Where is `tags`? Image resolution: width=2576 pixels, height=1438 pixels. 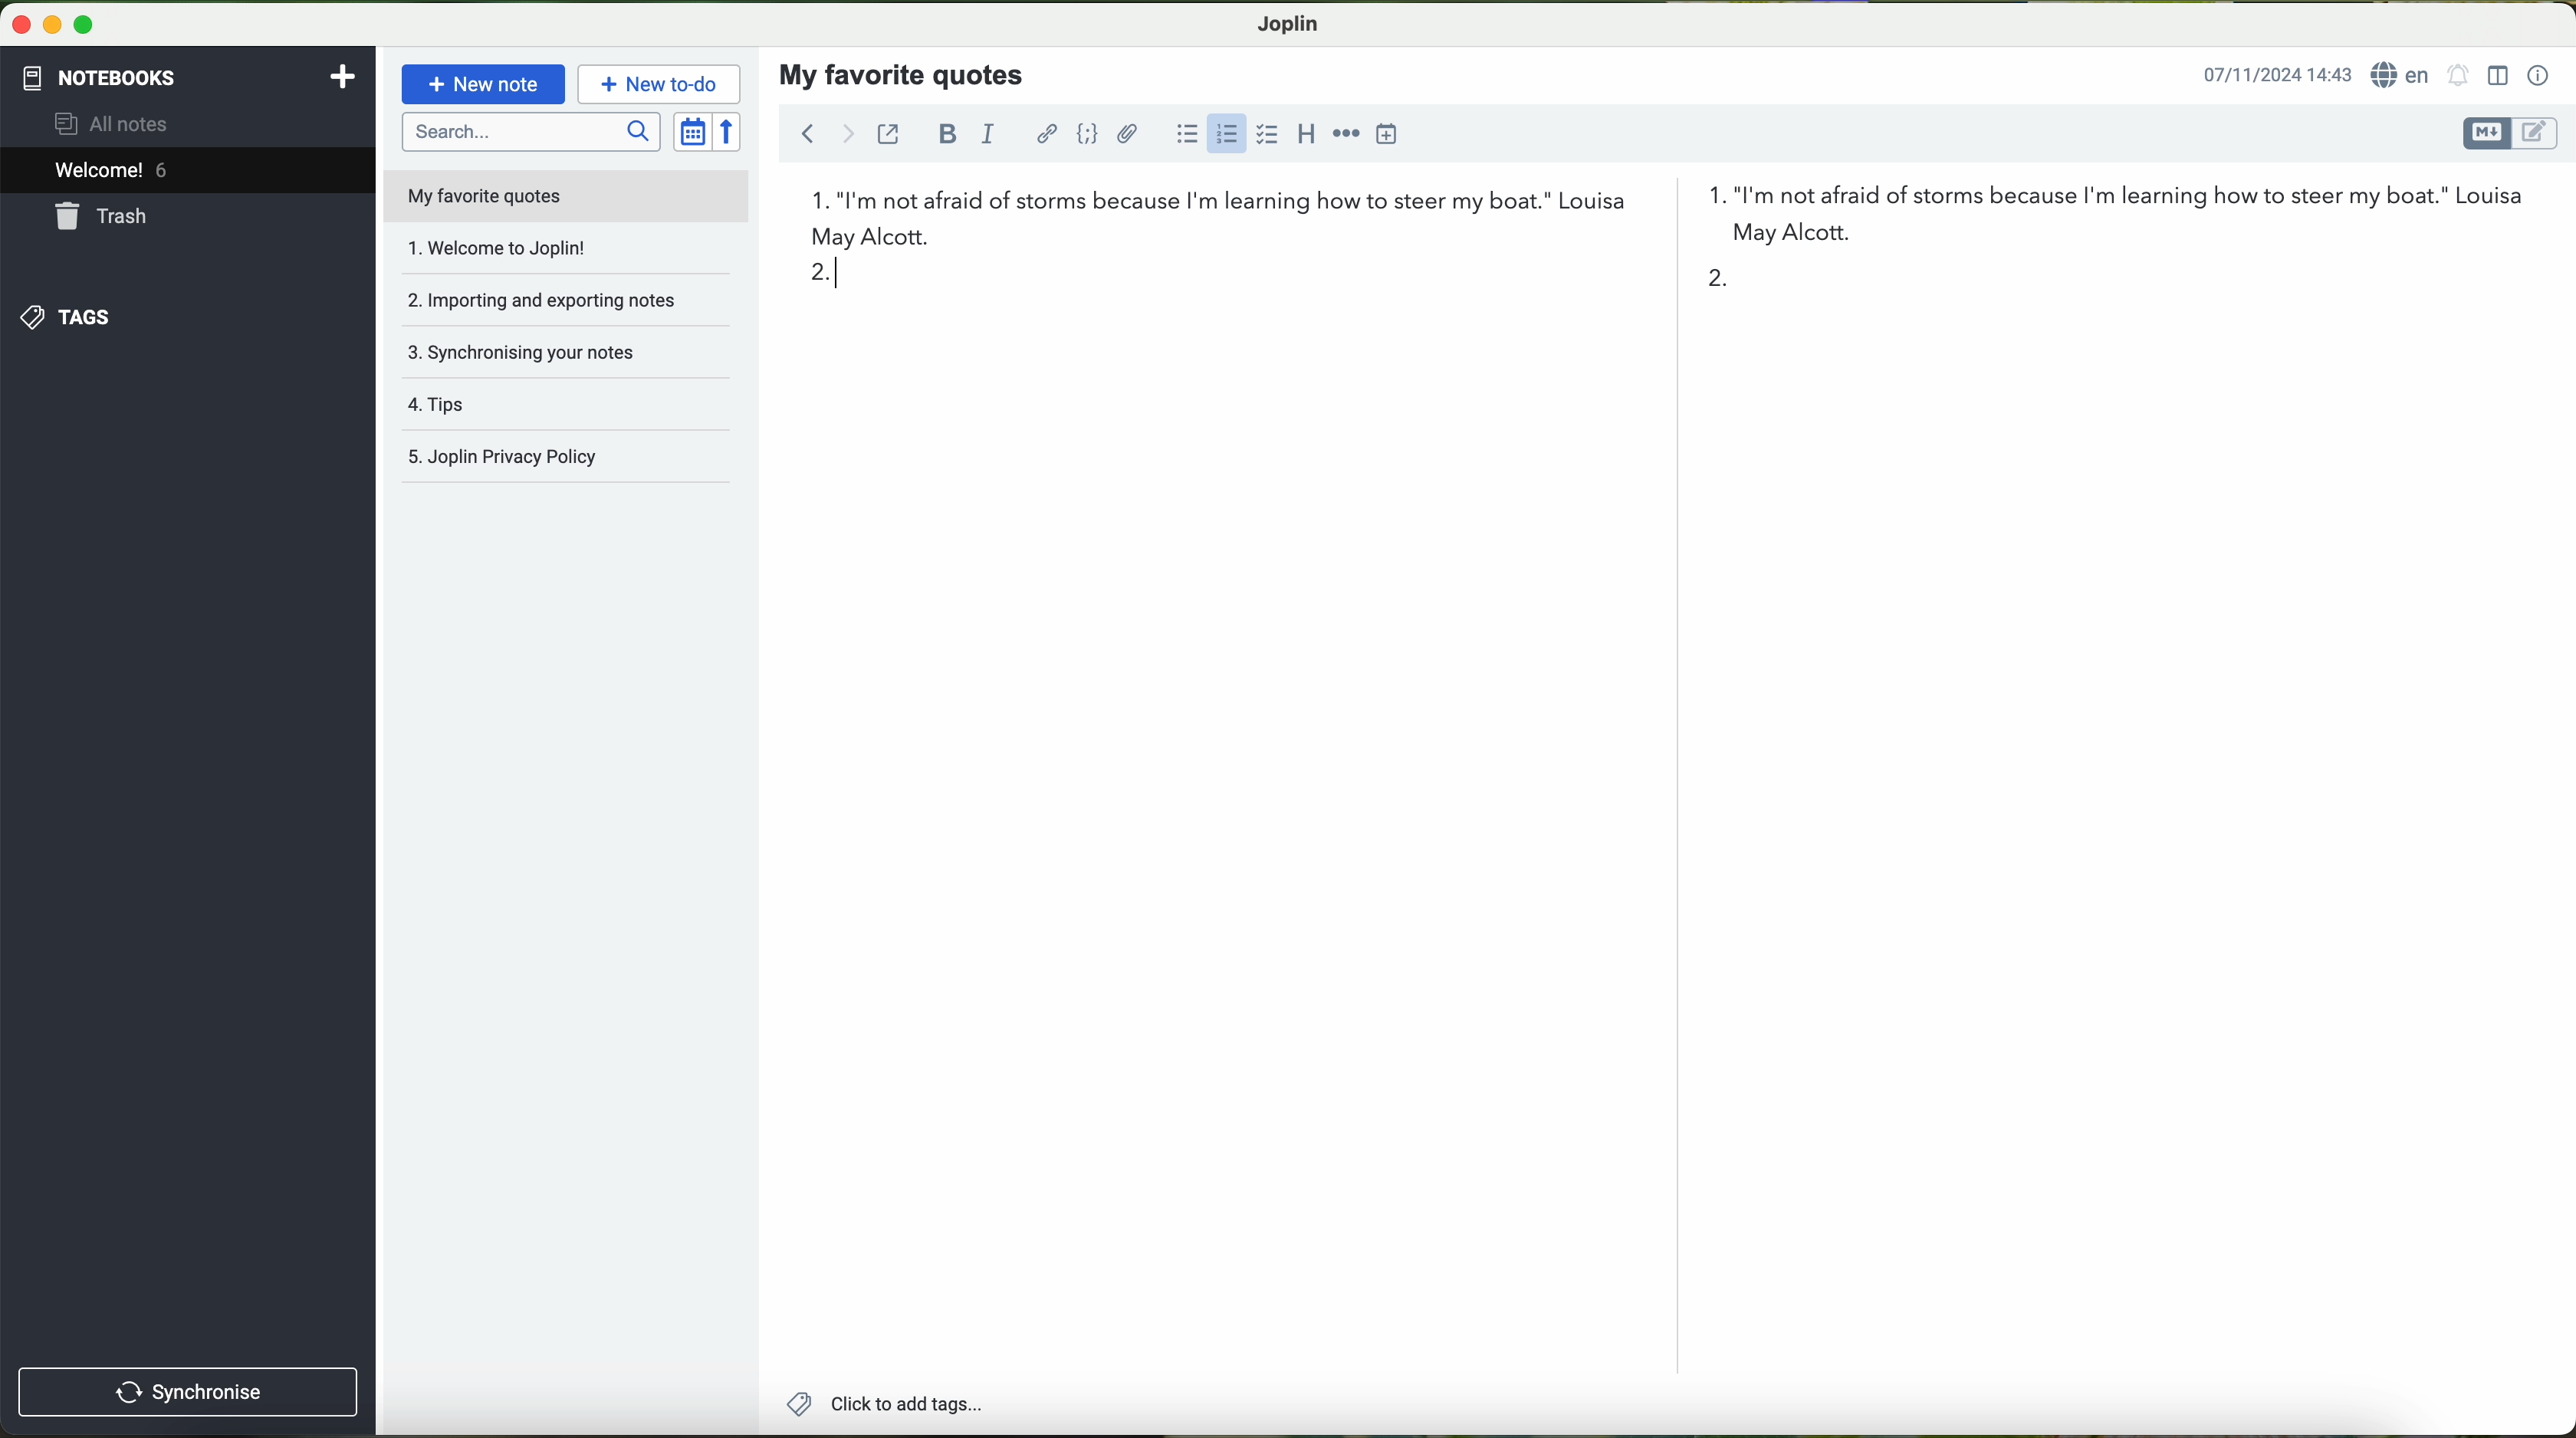
tags is located at coordinates (562, 404).